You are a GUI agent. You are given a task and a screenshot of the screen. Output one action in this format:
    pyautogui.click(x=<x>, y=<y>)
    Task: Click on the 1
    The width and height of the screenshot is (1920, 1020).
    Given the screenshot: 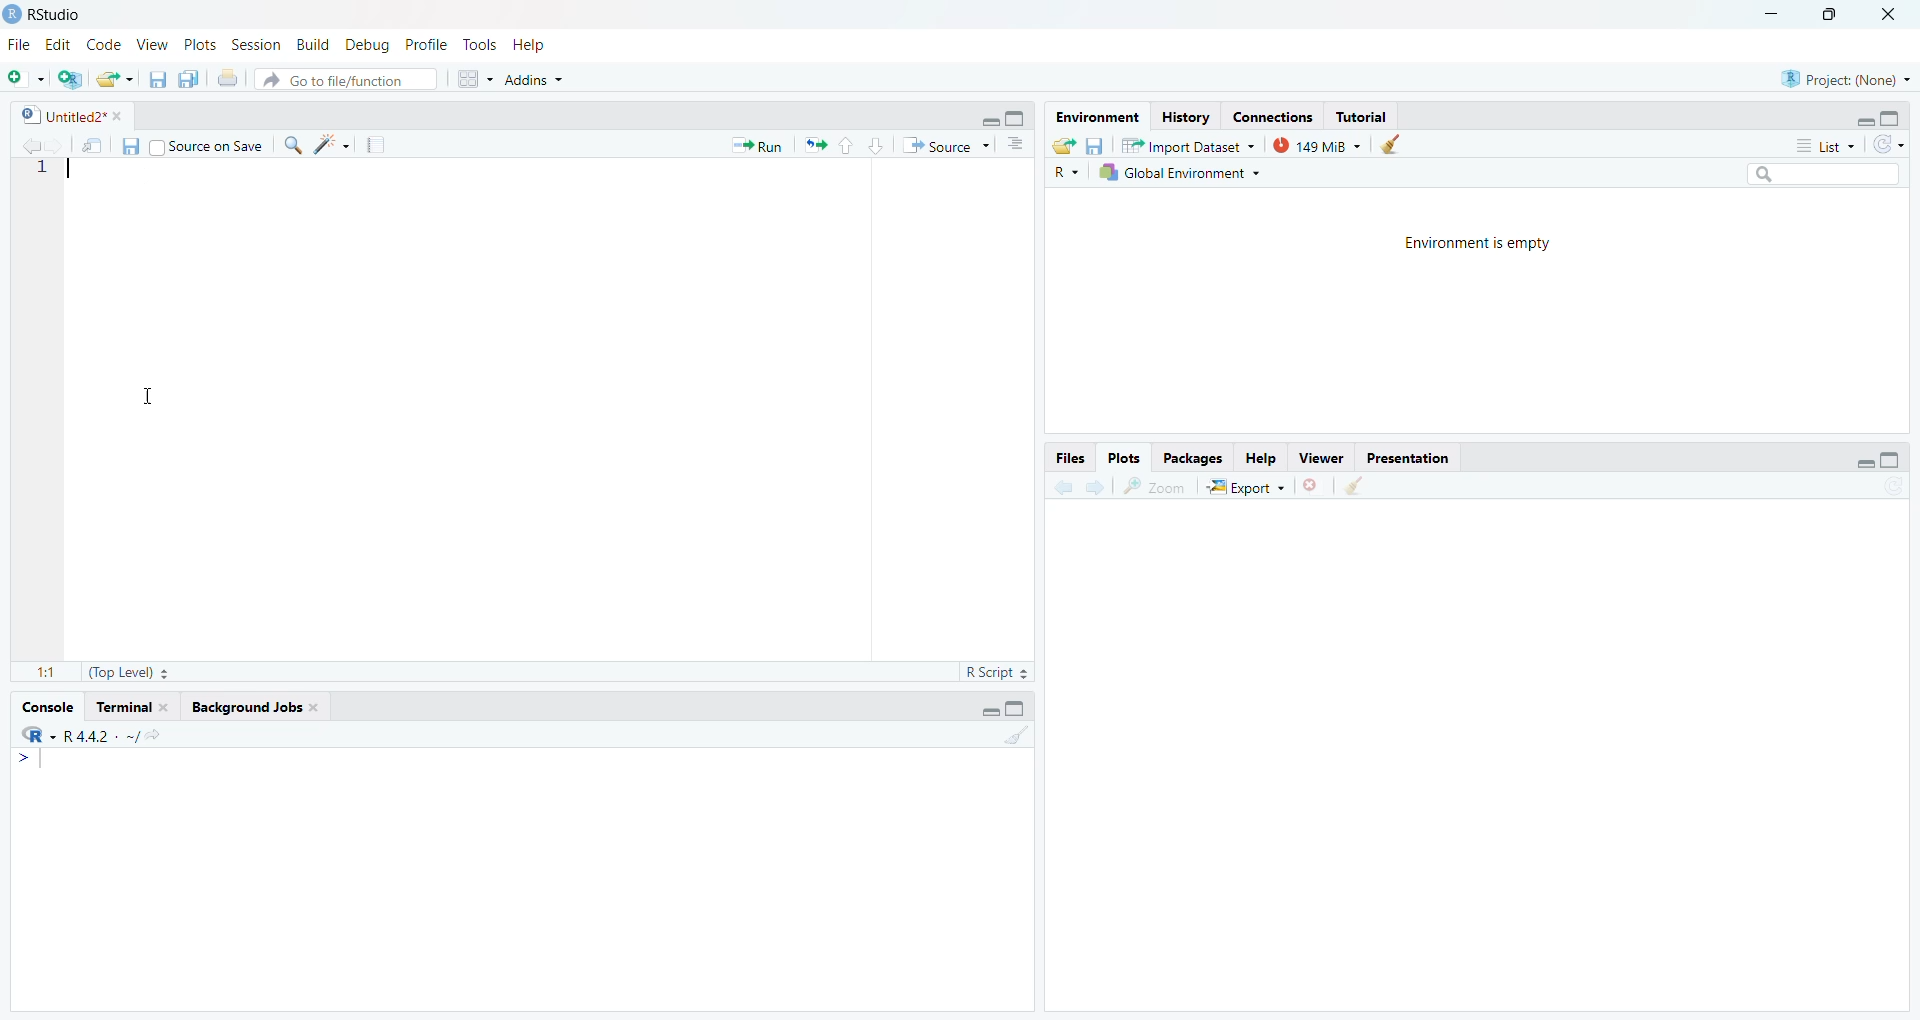 What is the action you would take?
    pyautogui.click(x=47, y=173)
    